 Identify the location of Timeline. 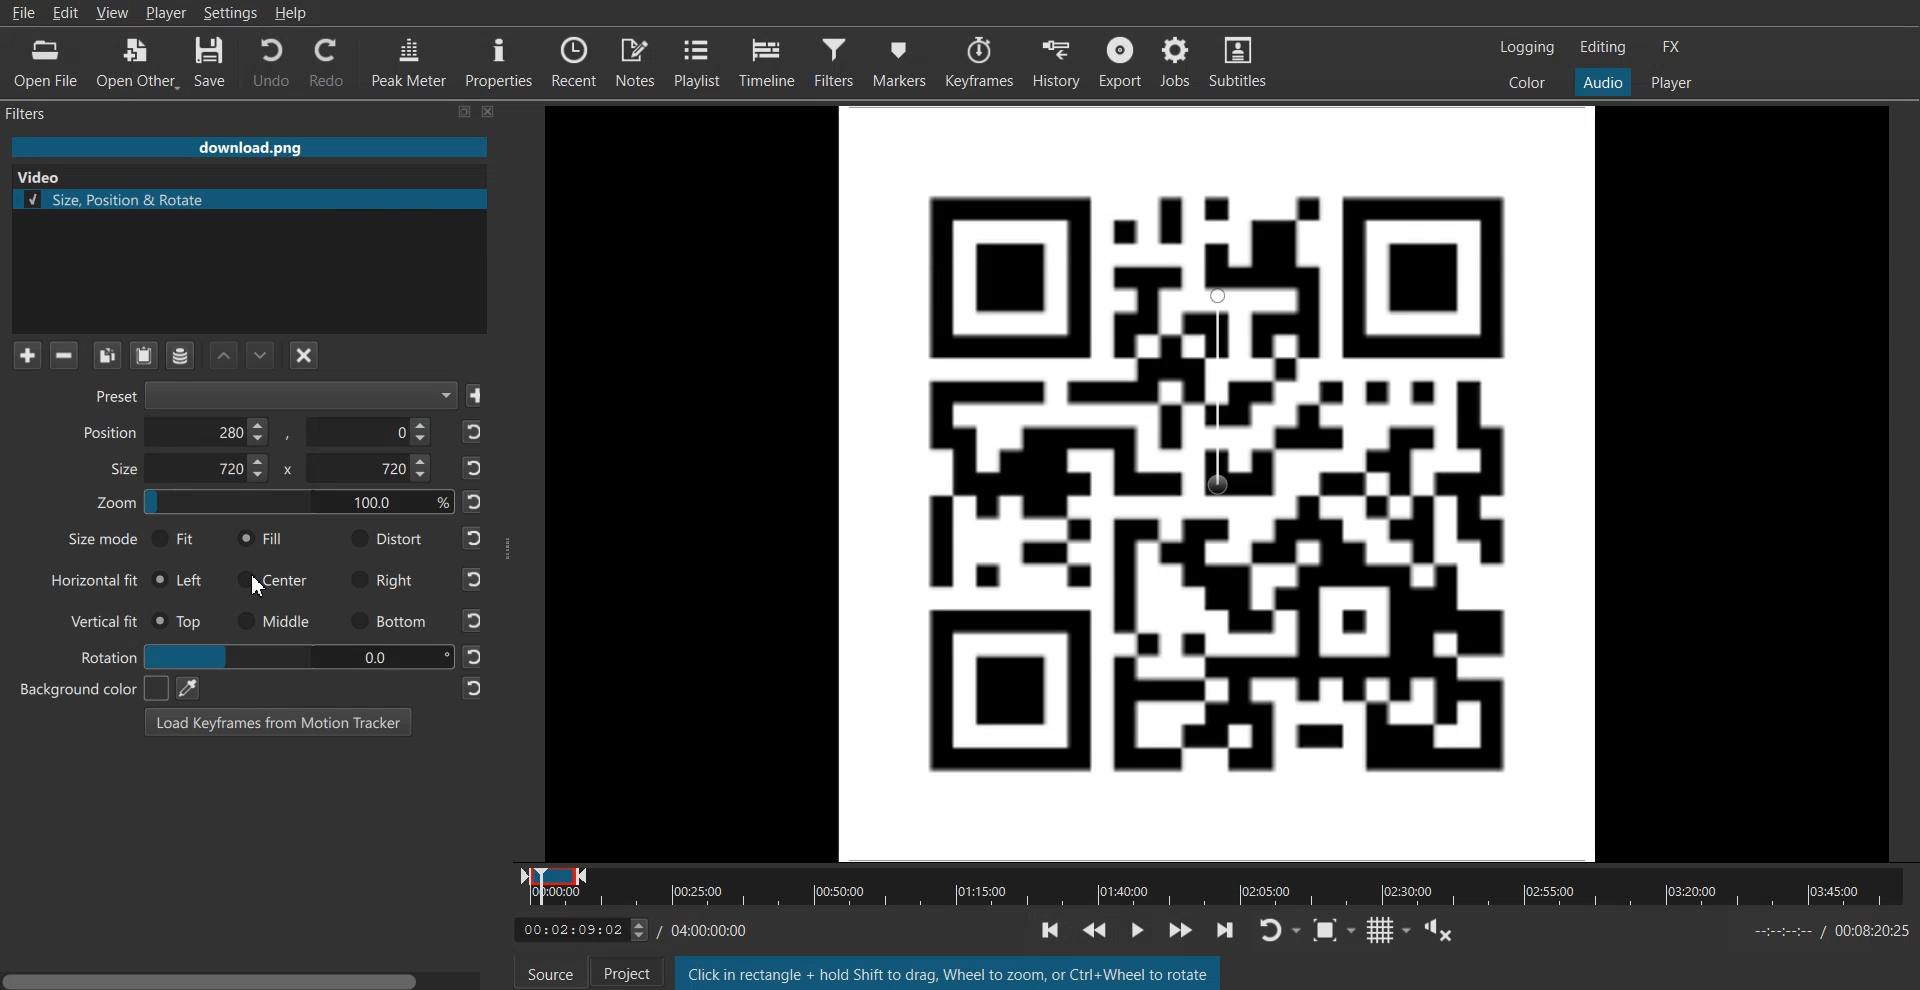
(769, 61).